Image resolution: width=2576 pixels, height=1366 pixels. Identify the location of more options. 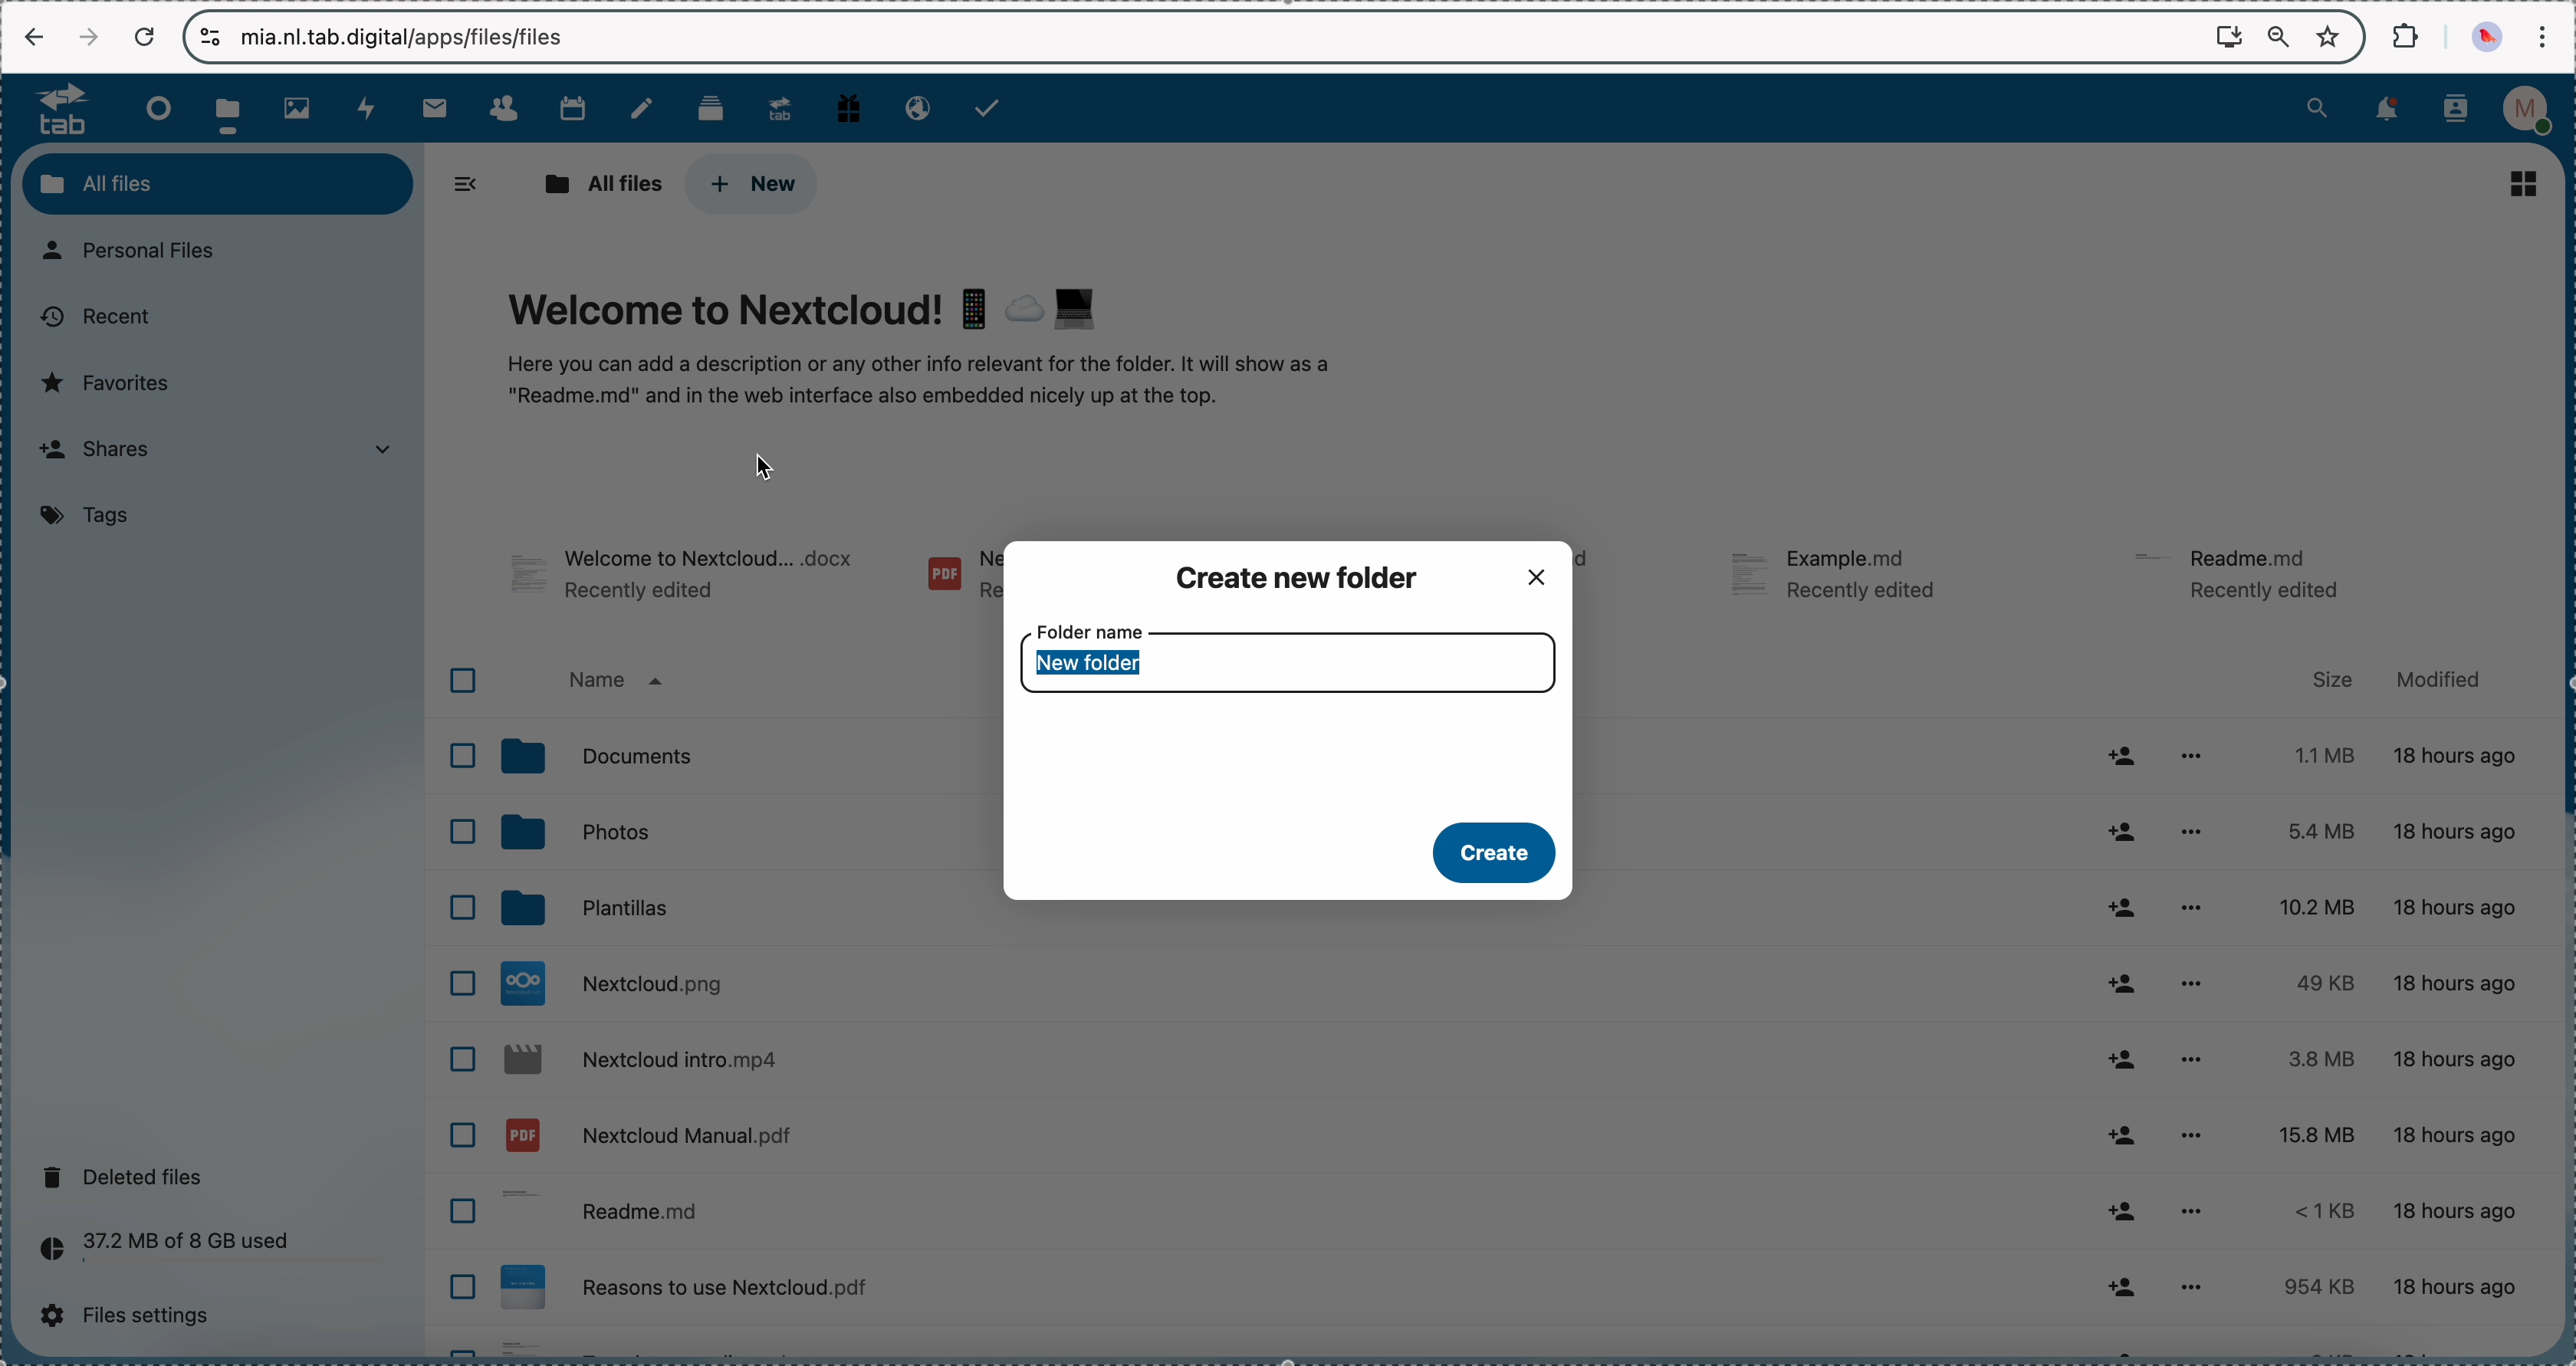
(2196, 1285).